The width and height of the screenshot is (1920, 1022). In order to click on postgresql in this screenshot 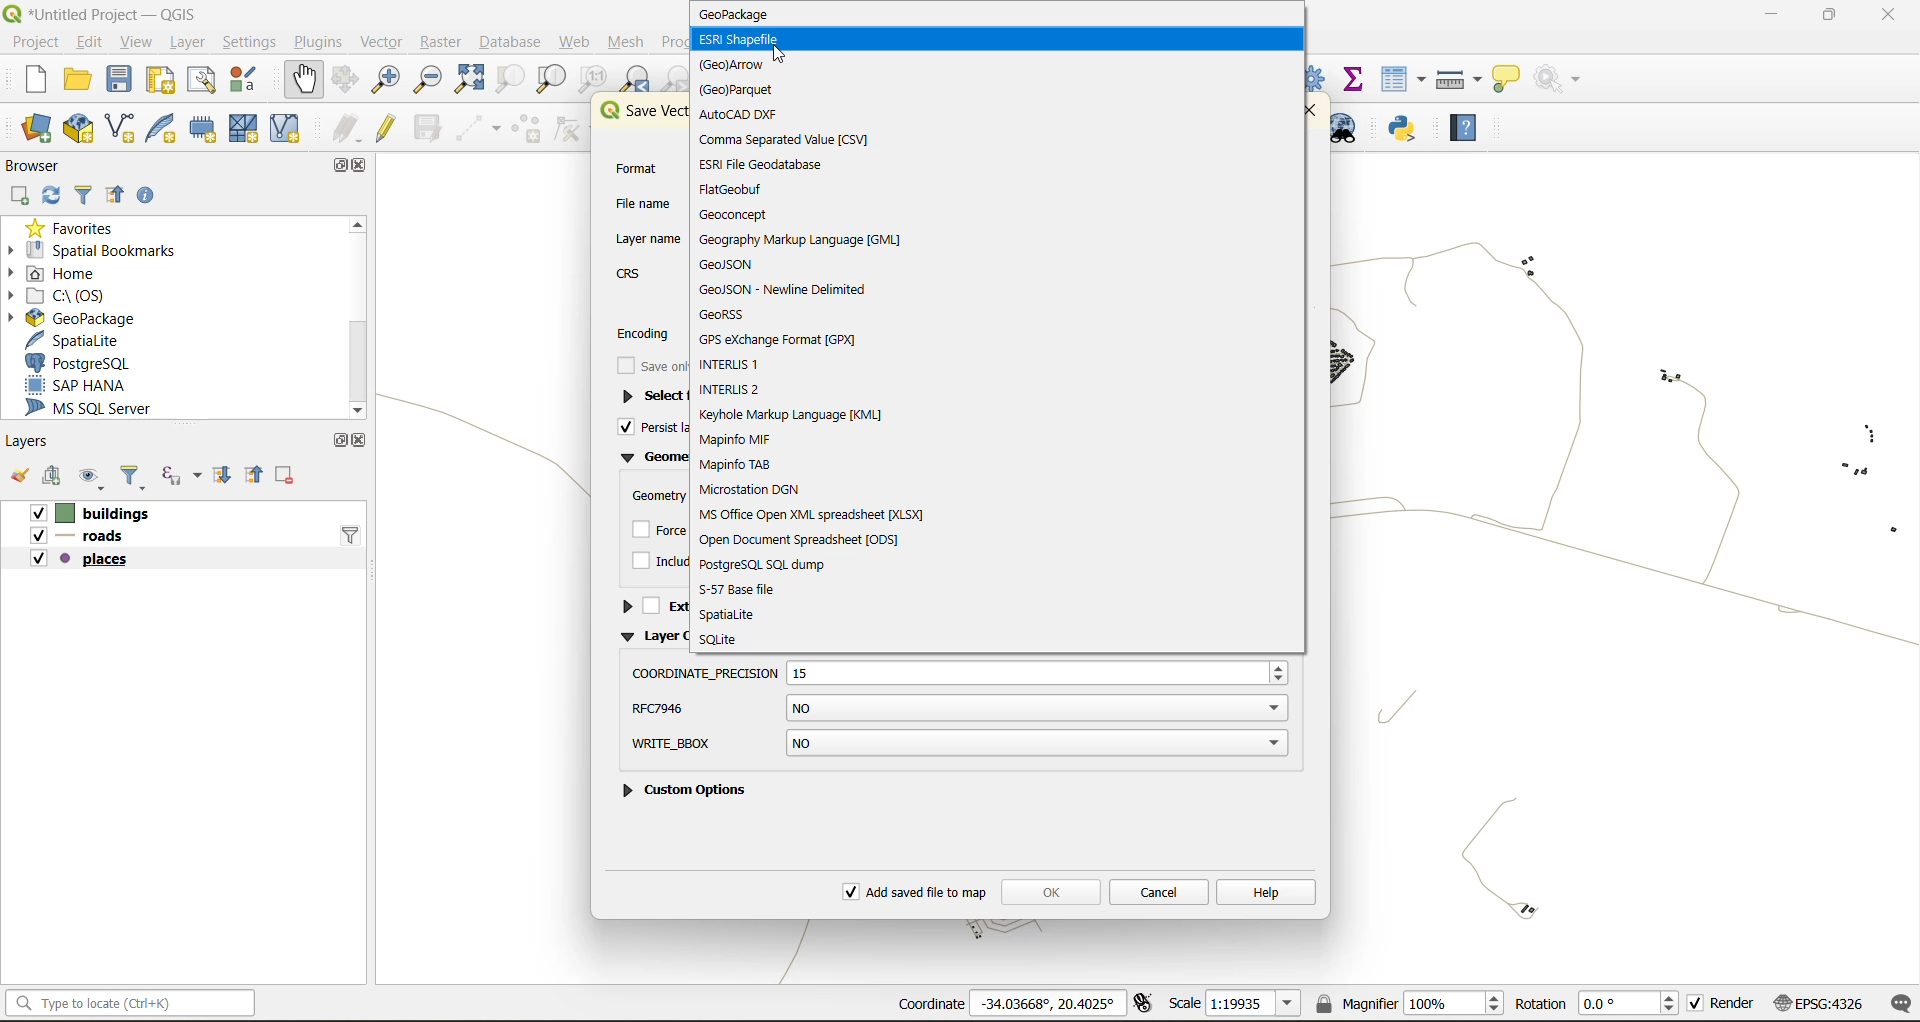, I will do `click(85, 364)`.